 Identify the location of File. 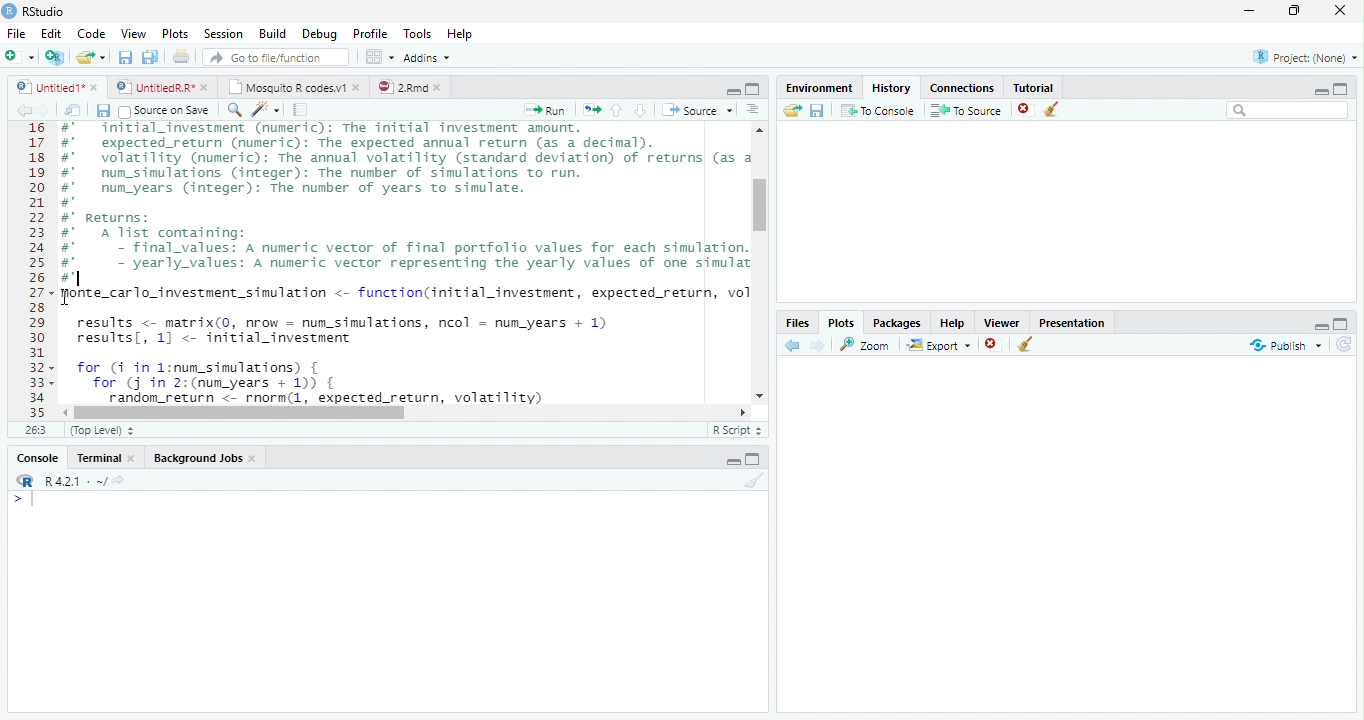
(15, 33).